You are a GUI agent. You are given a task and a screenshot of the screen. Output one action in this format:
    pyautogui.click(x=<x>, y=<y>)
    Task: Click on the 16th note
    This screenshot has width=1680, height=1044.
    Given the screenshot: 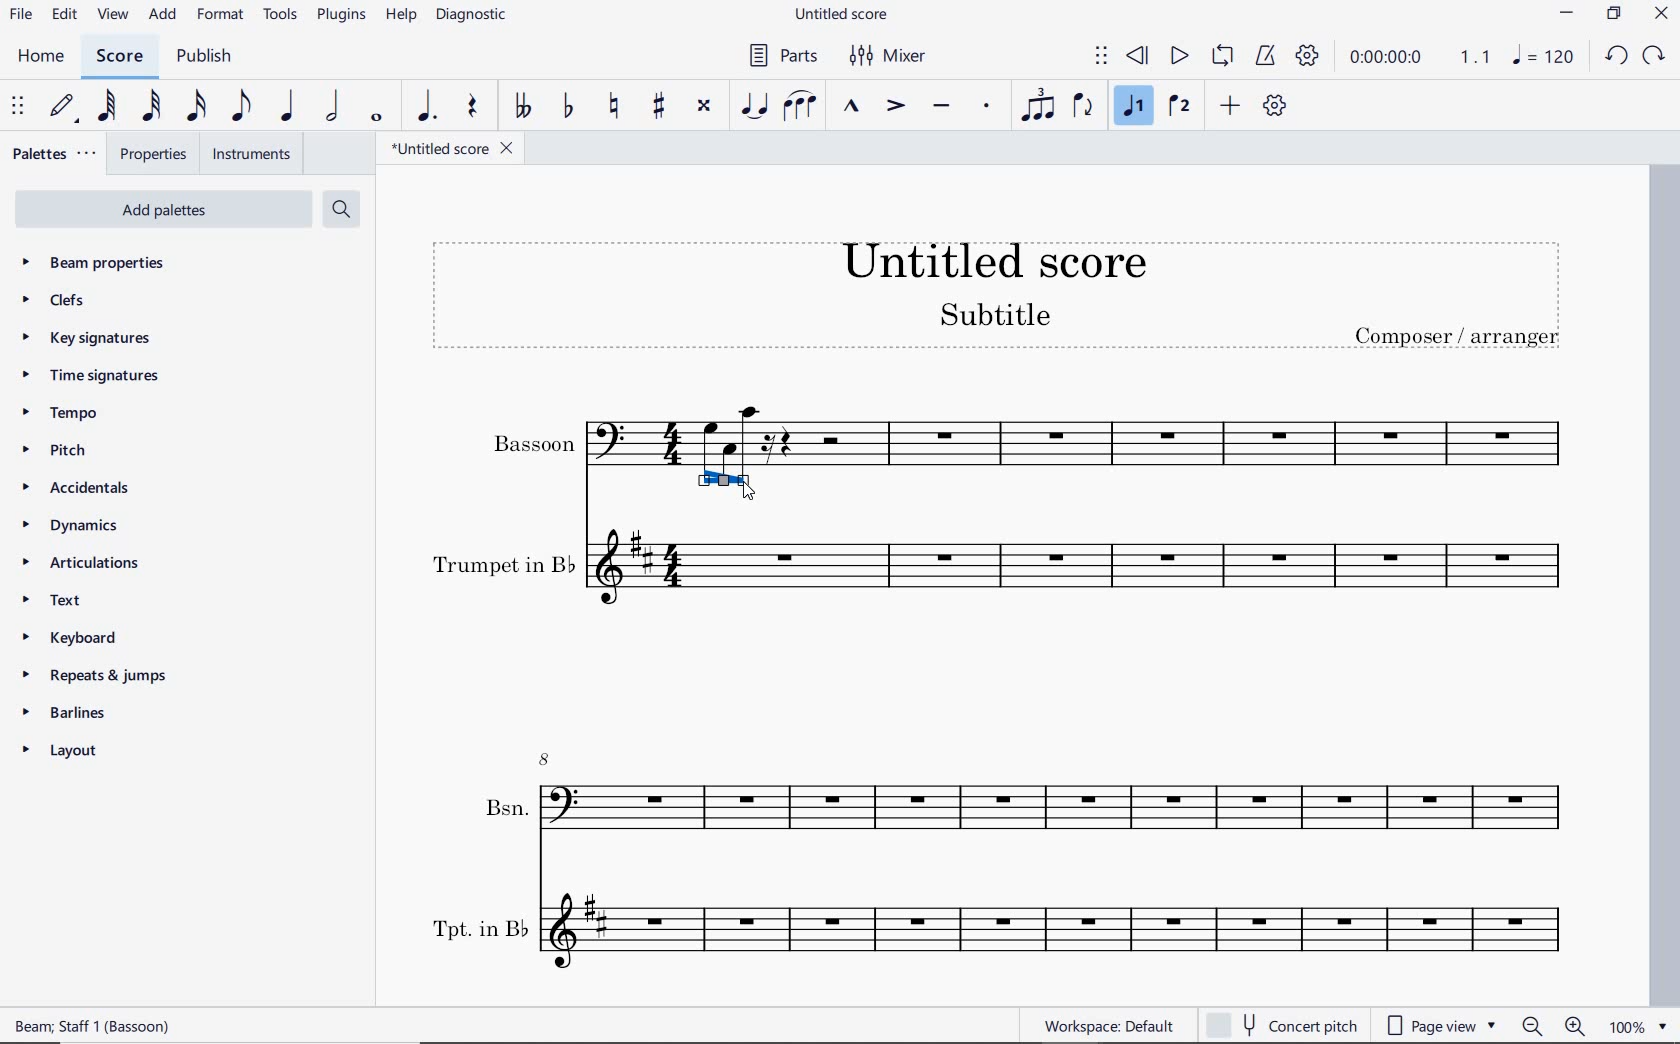 What is the action you would take?
    pyautogui.click(x=197, y=108)
    